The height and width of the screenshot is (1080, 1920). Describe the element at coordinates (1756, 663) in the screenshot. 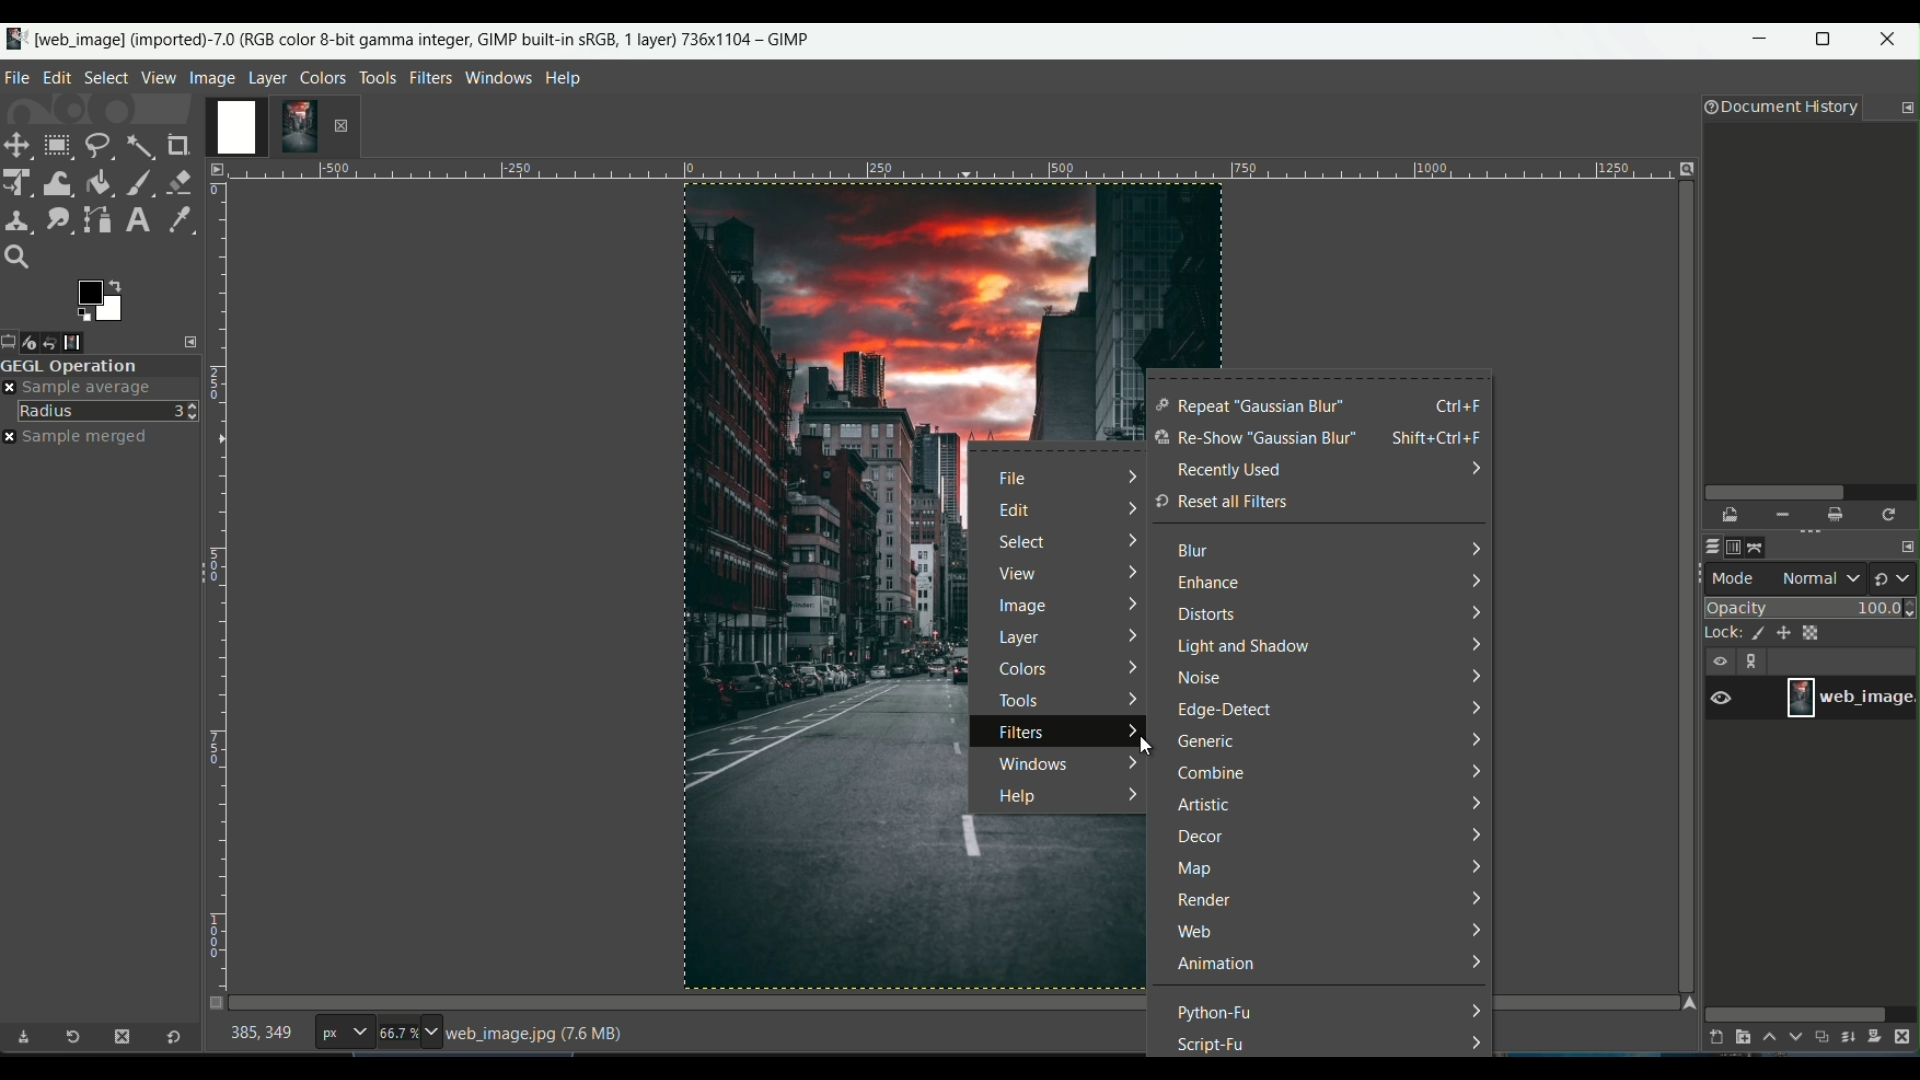

I see `options` at that location.